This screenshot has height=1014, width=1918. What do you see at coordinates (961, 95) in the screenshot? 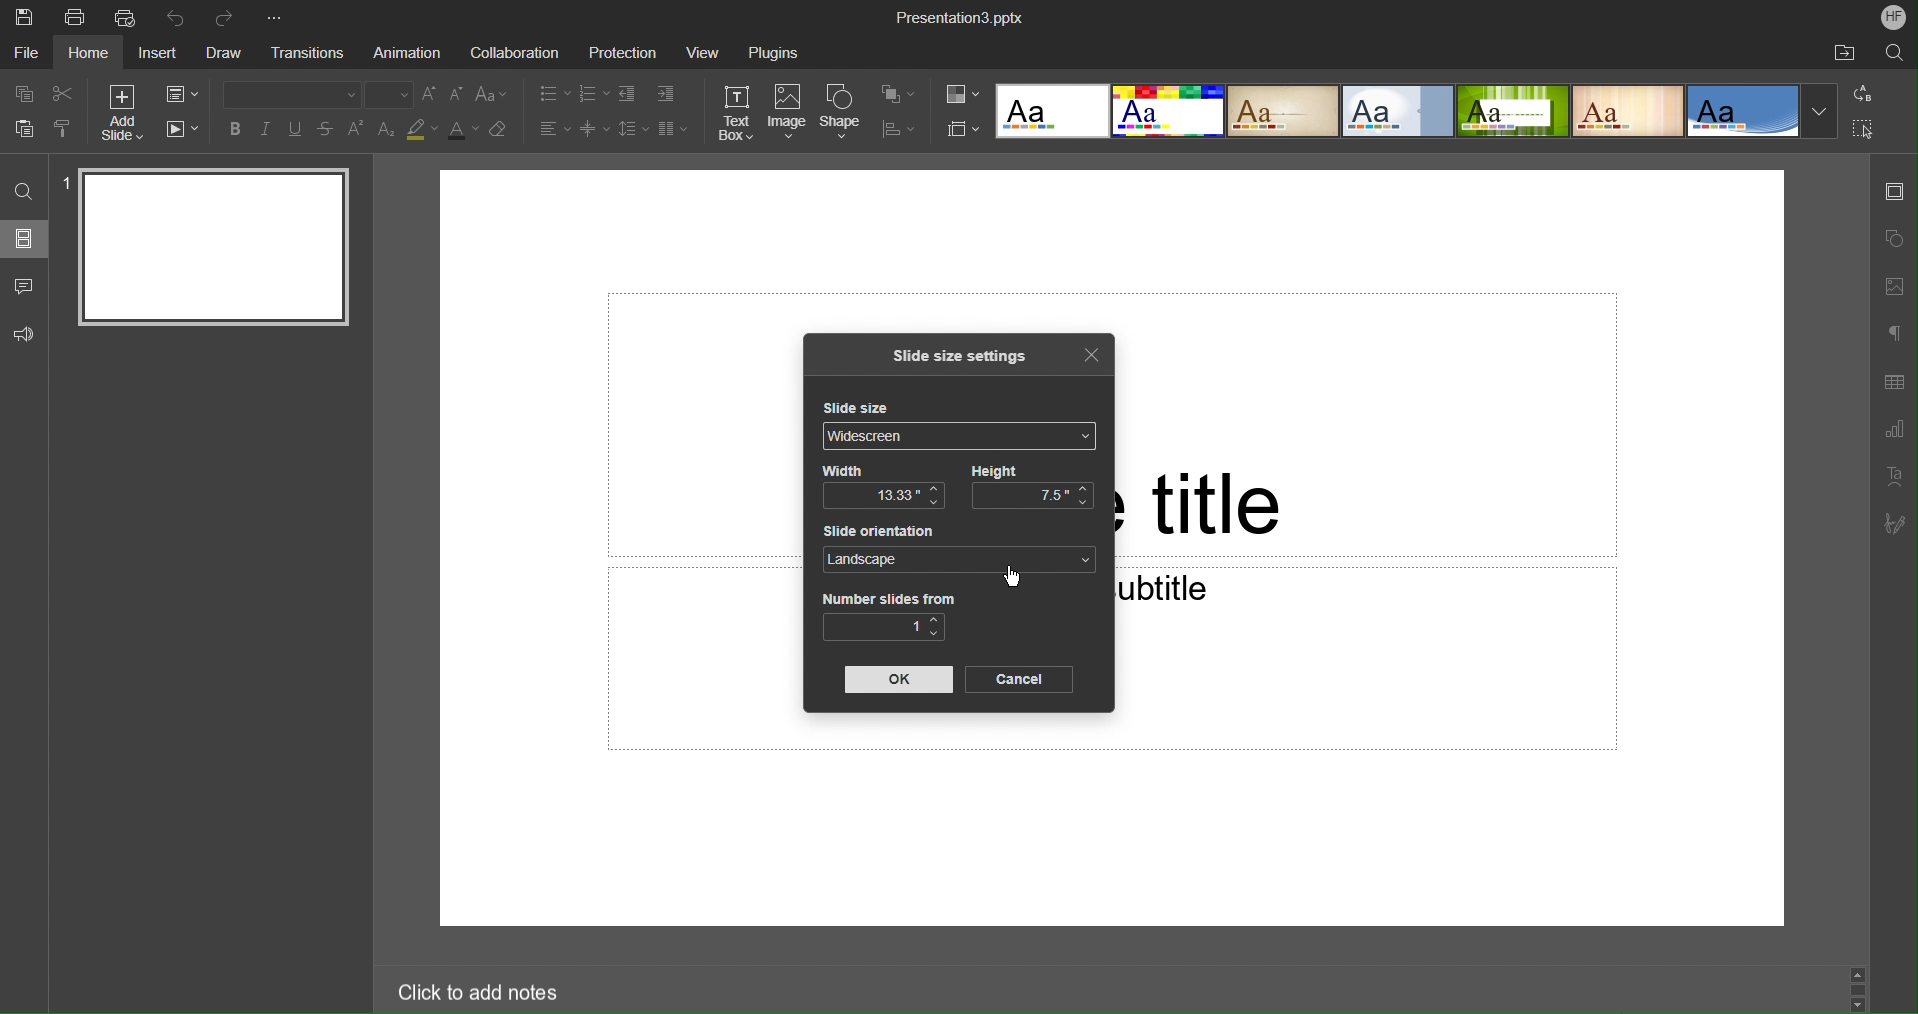
I see `Change Color Themes` at bounding box center [961, 95].